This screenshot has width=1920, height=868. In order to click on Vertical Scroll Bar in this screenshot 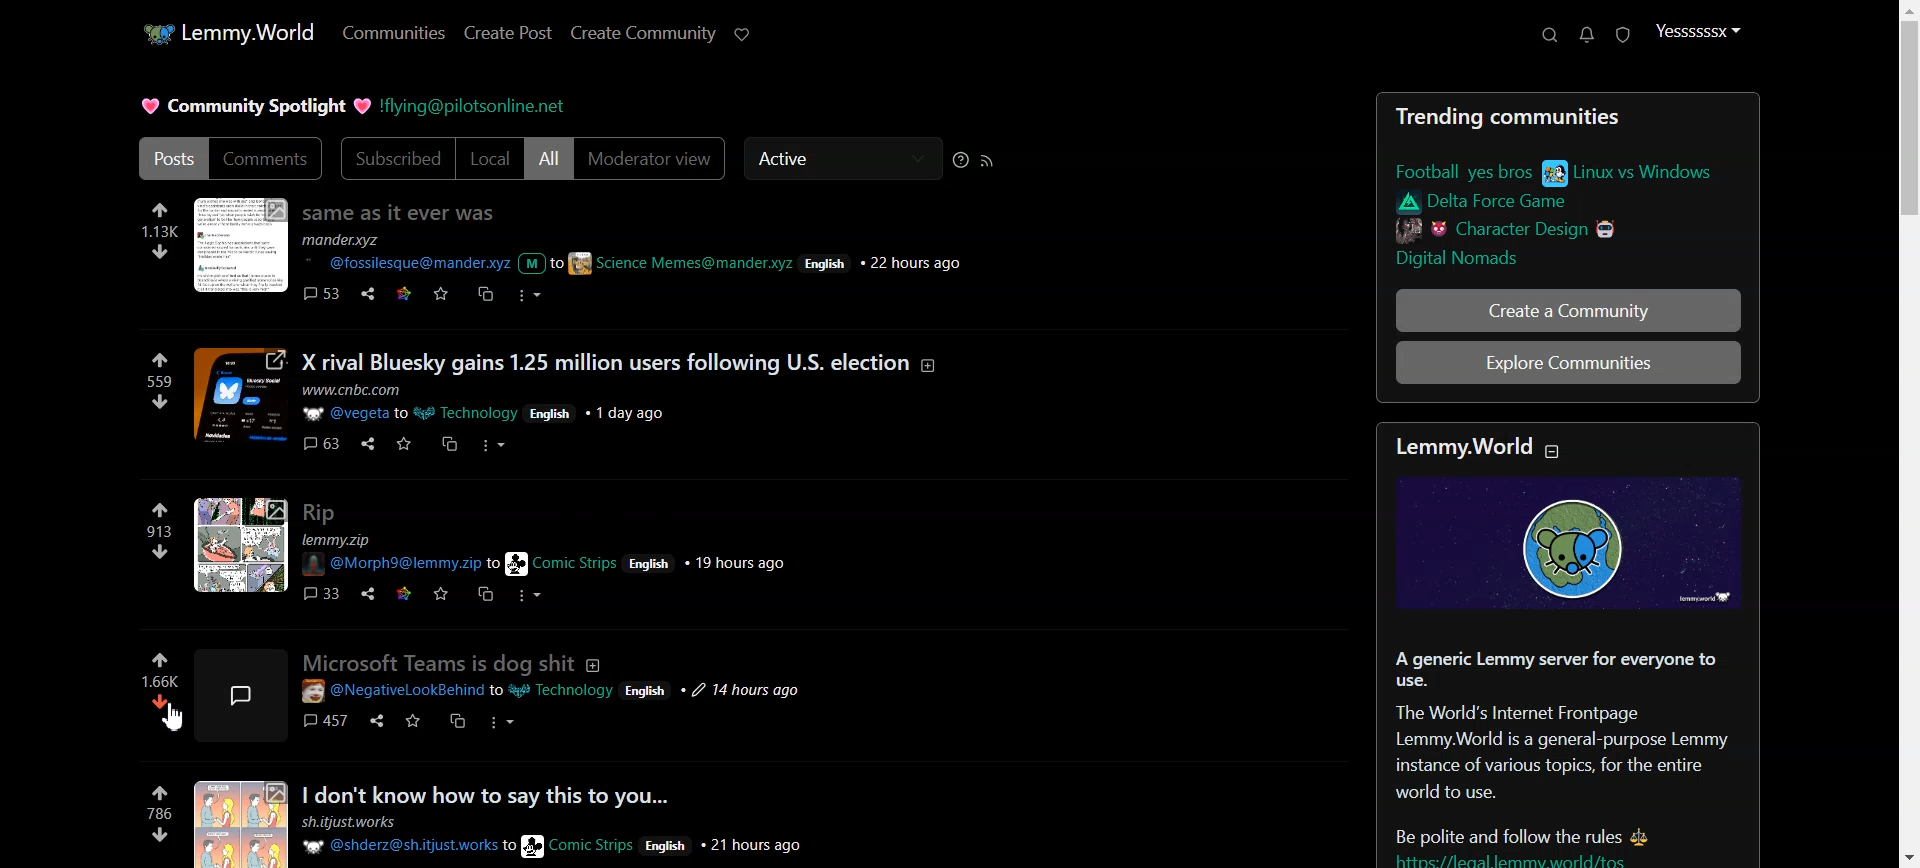, I will do `click(1908, 434)`.